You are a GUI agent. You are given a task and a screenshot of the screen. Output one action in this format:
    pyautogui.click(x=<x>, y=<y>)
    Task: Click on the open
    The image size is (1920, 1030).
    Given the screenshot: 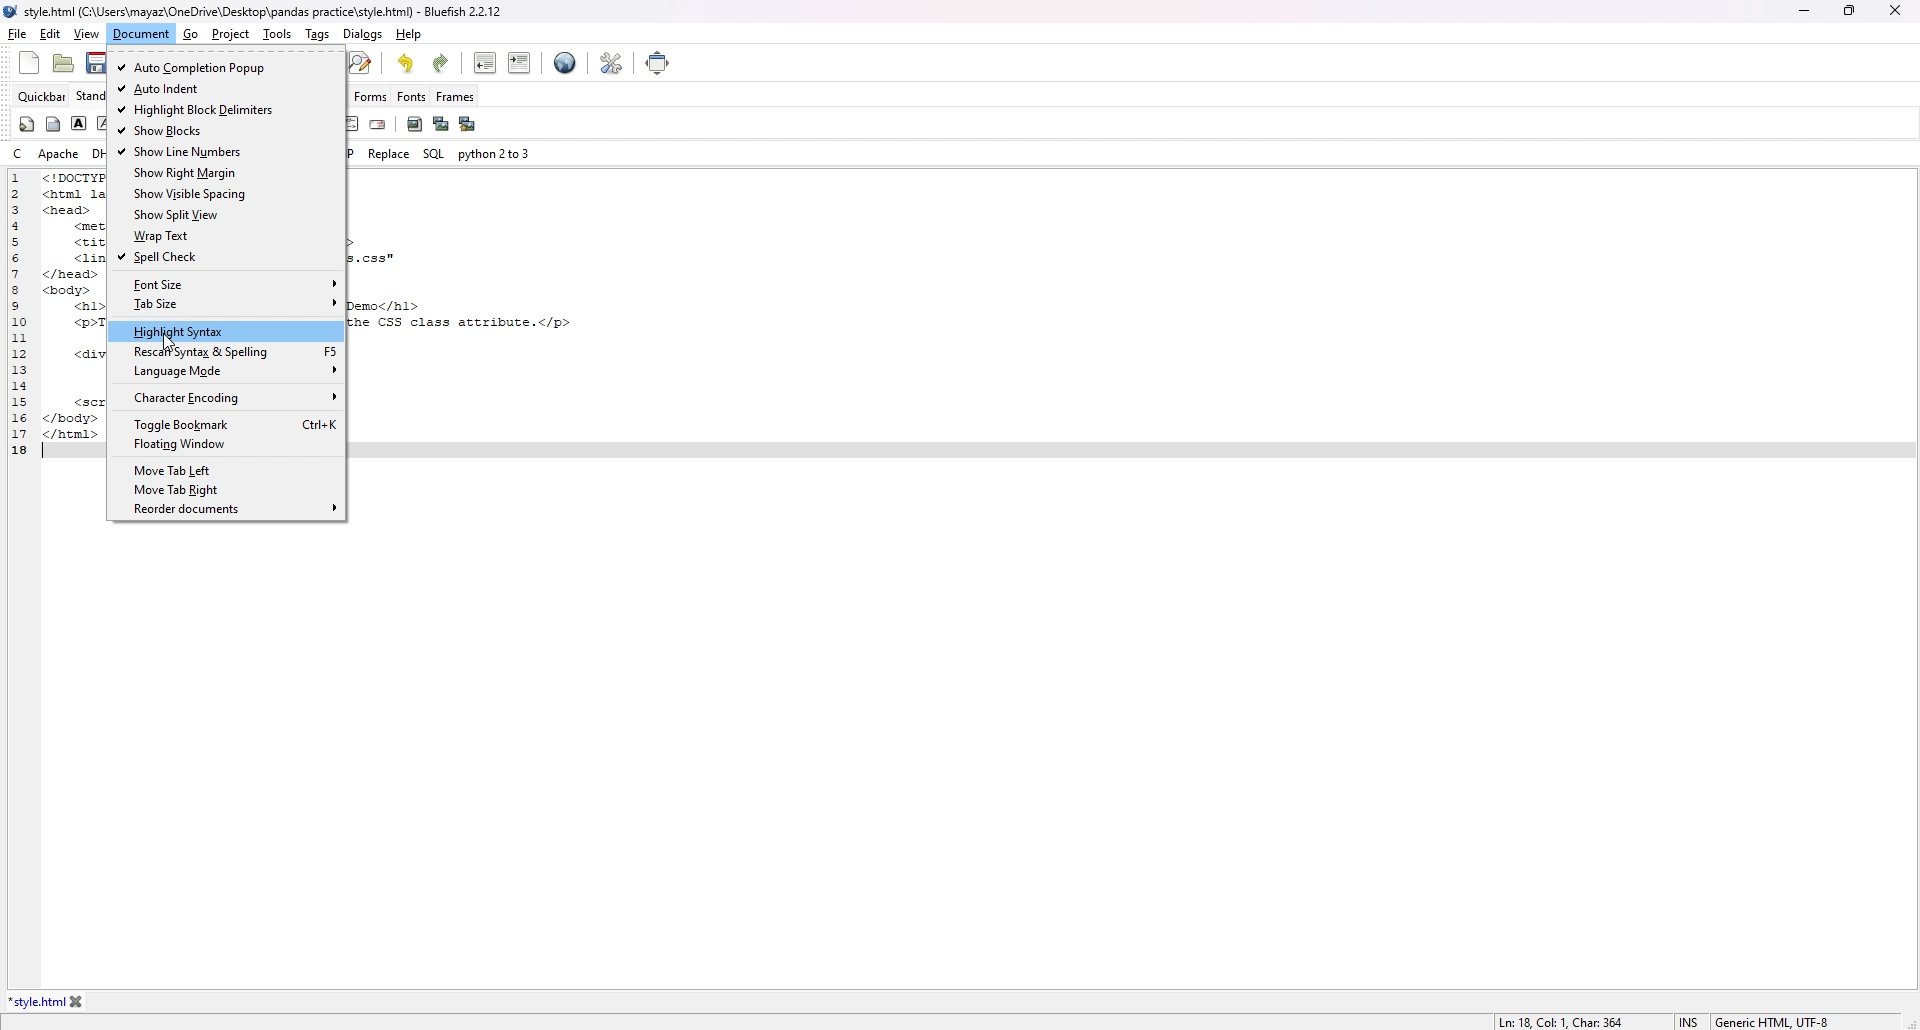 What is the action you would take?
    pyautogui.click(x=62, y=63)
    